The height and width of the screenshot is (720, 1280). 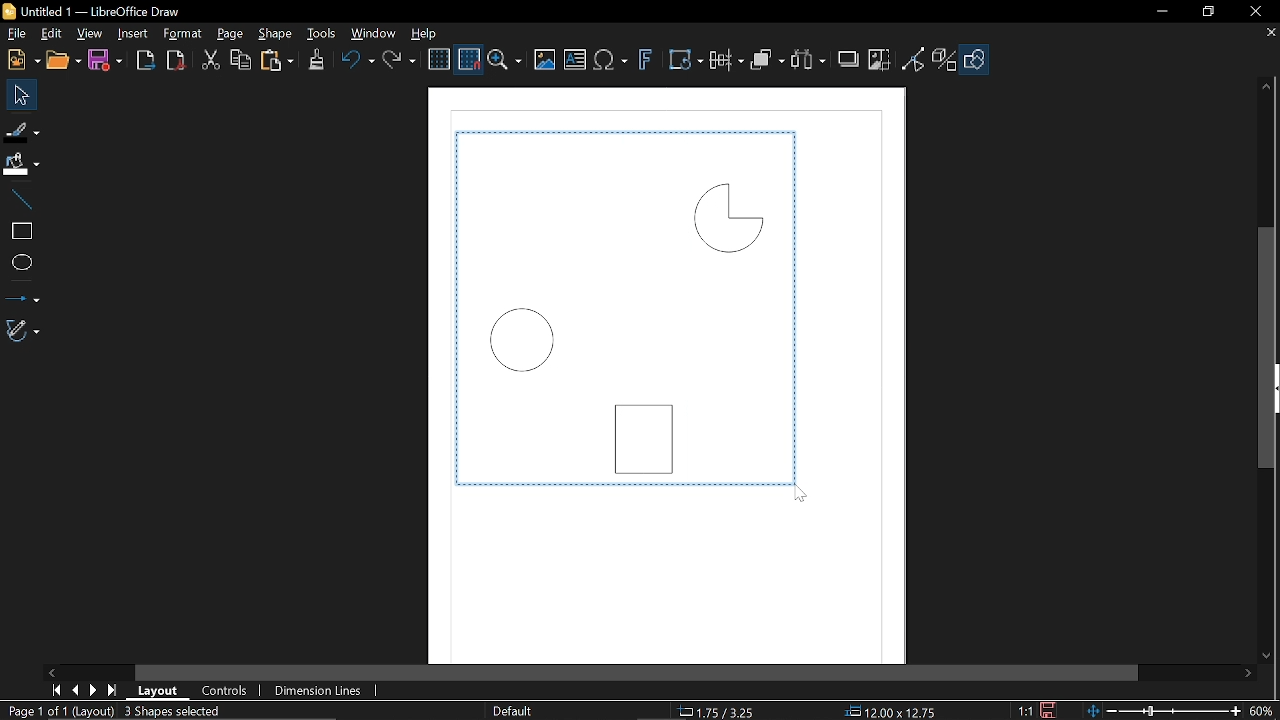 I want to click on Next page, so click(x=93, y=690).